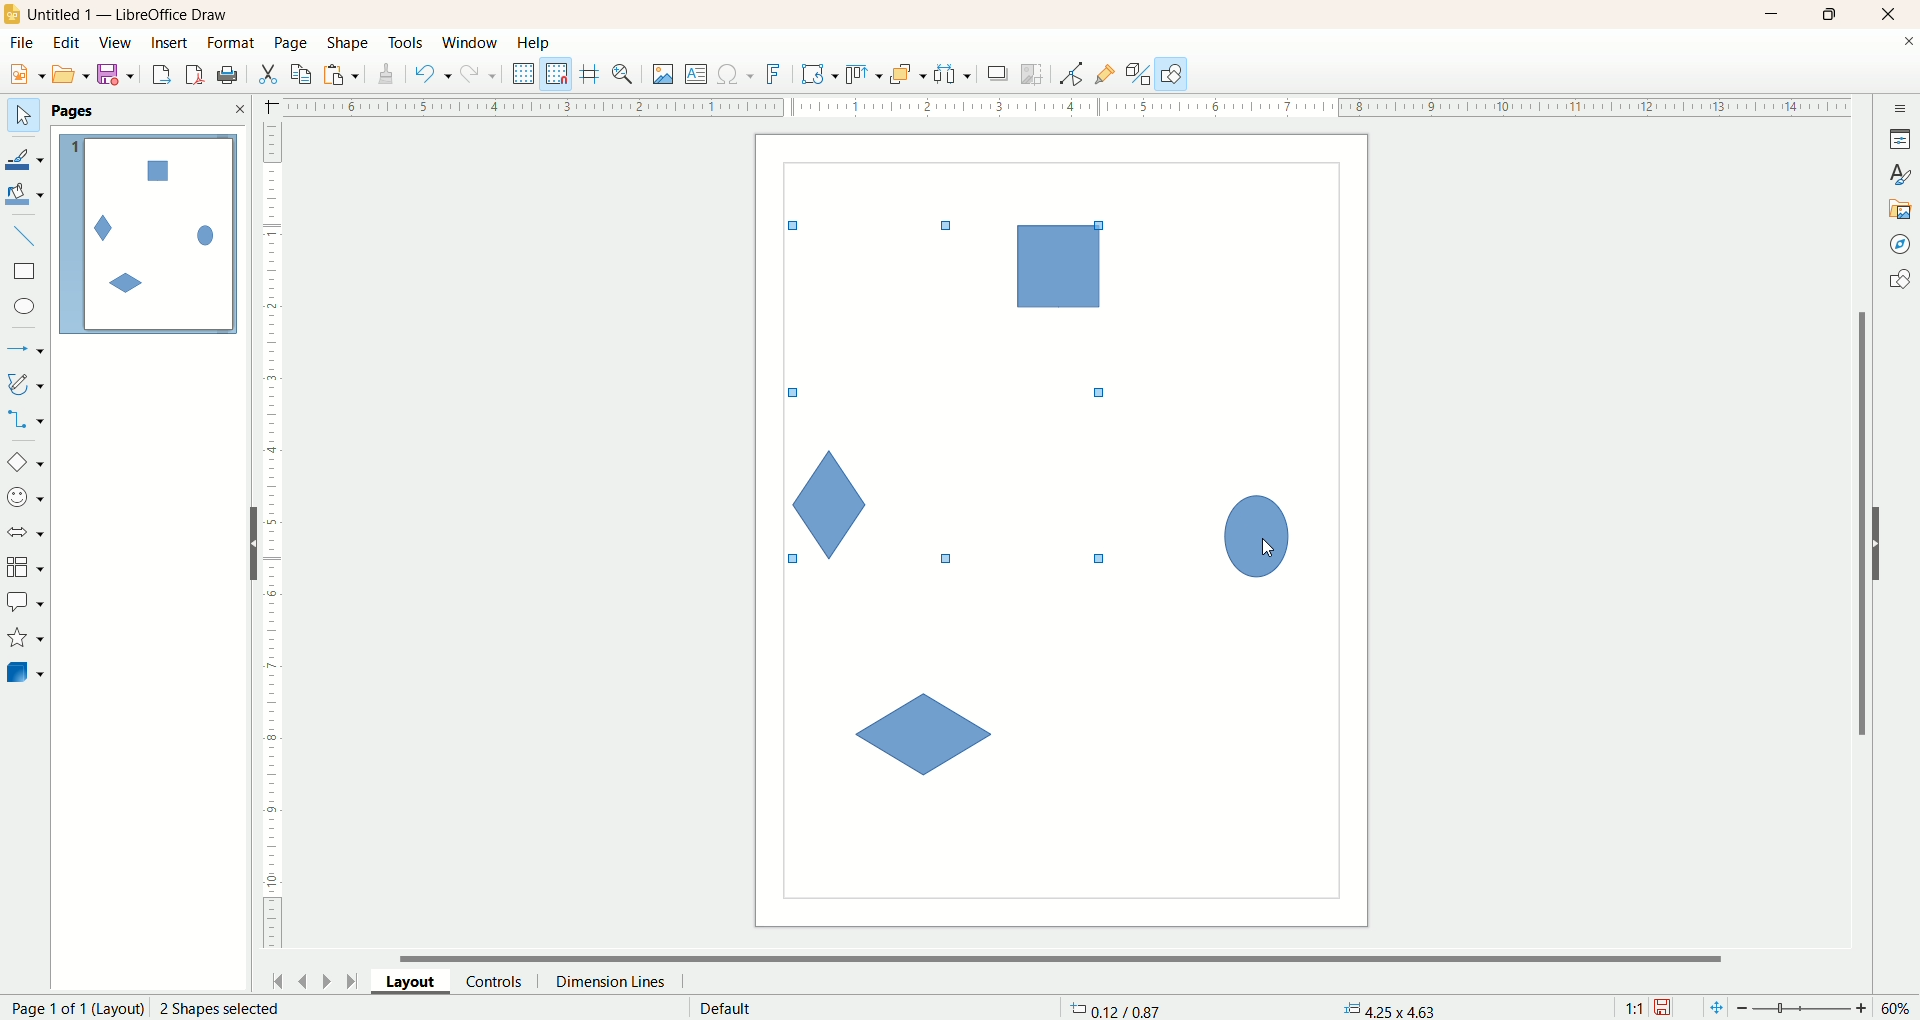  I want to click on 3dD object, so click(24, 672).